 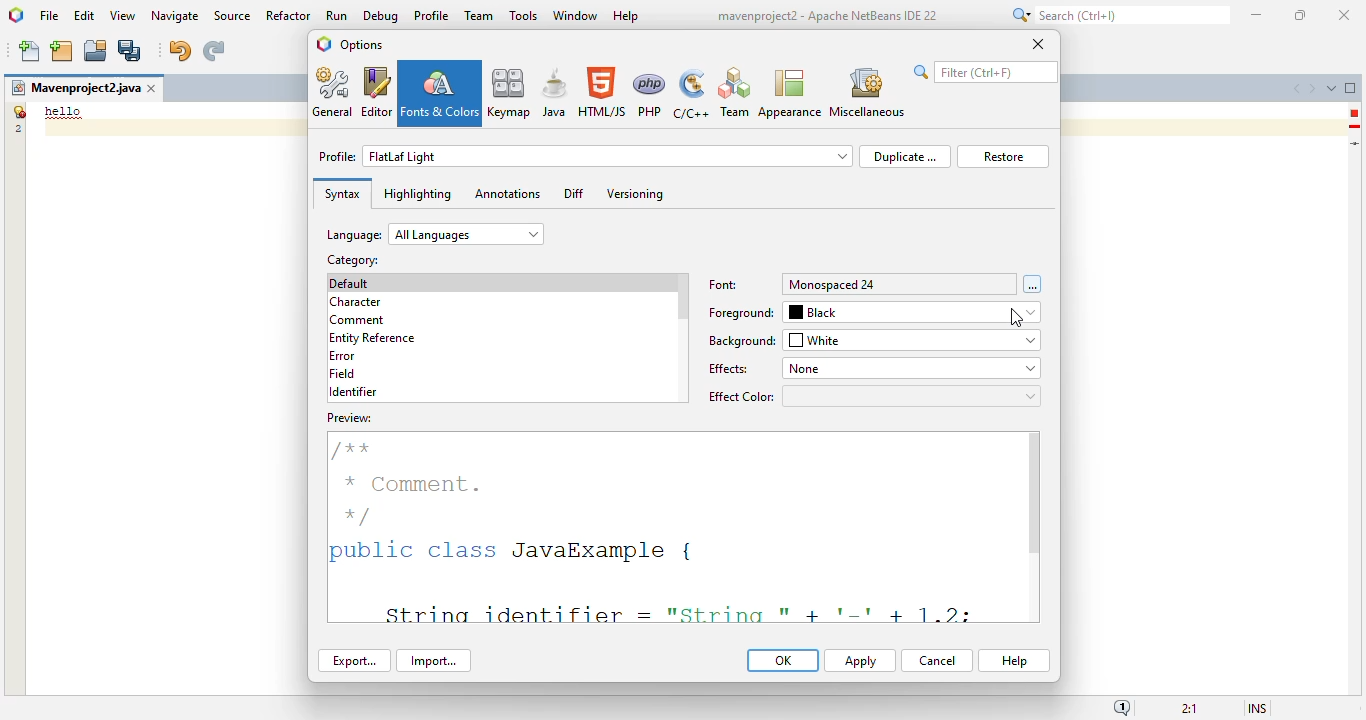 What do you see at coordinates (433, 15) in the screenshot?
I see `profile` at bounding box center [433, 15].